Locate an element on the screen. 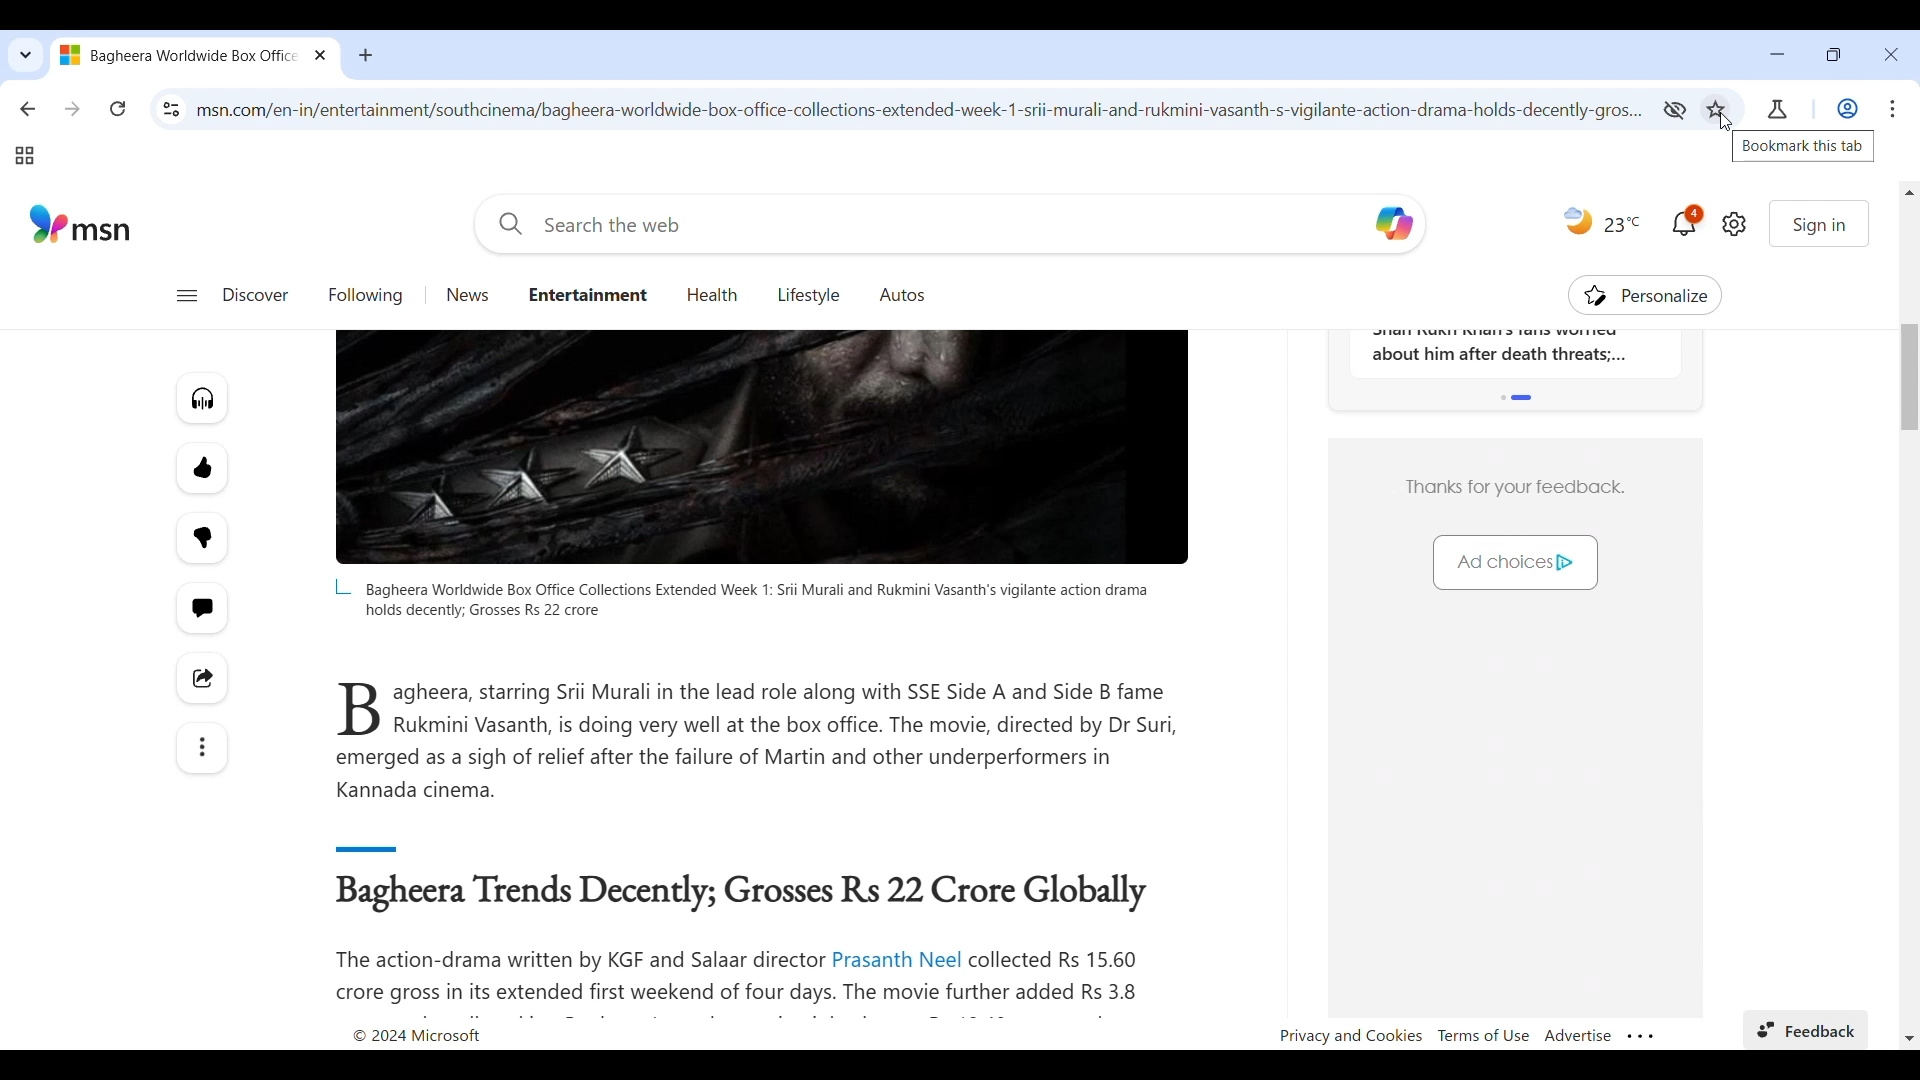  Bookmark this tab is located at coordinates (1716, 108).